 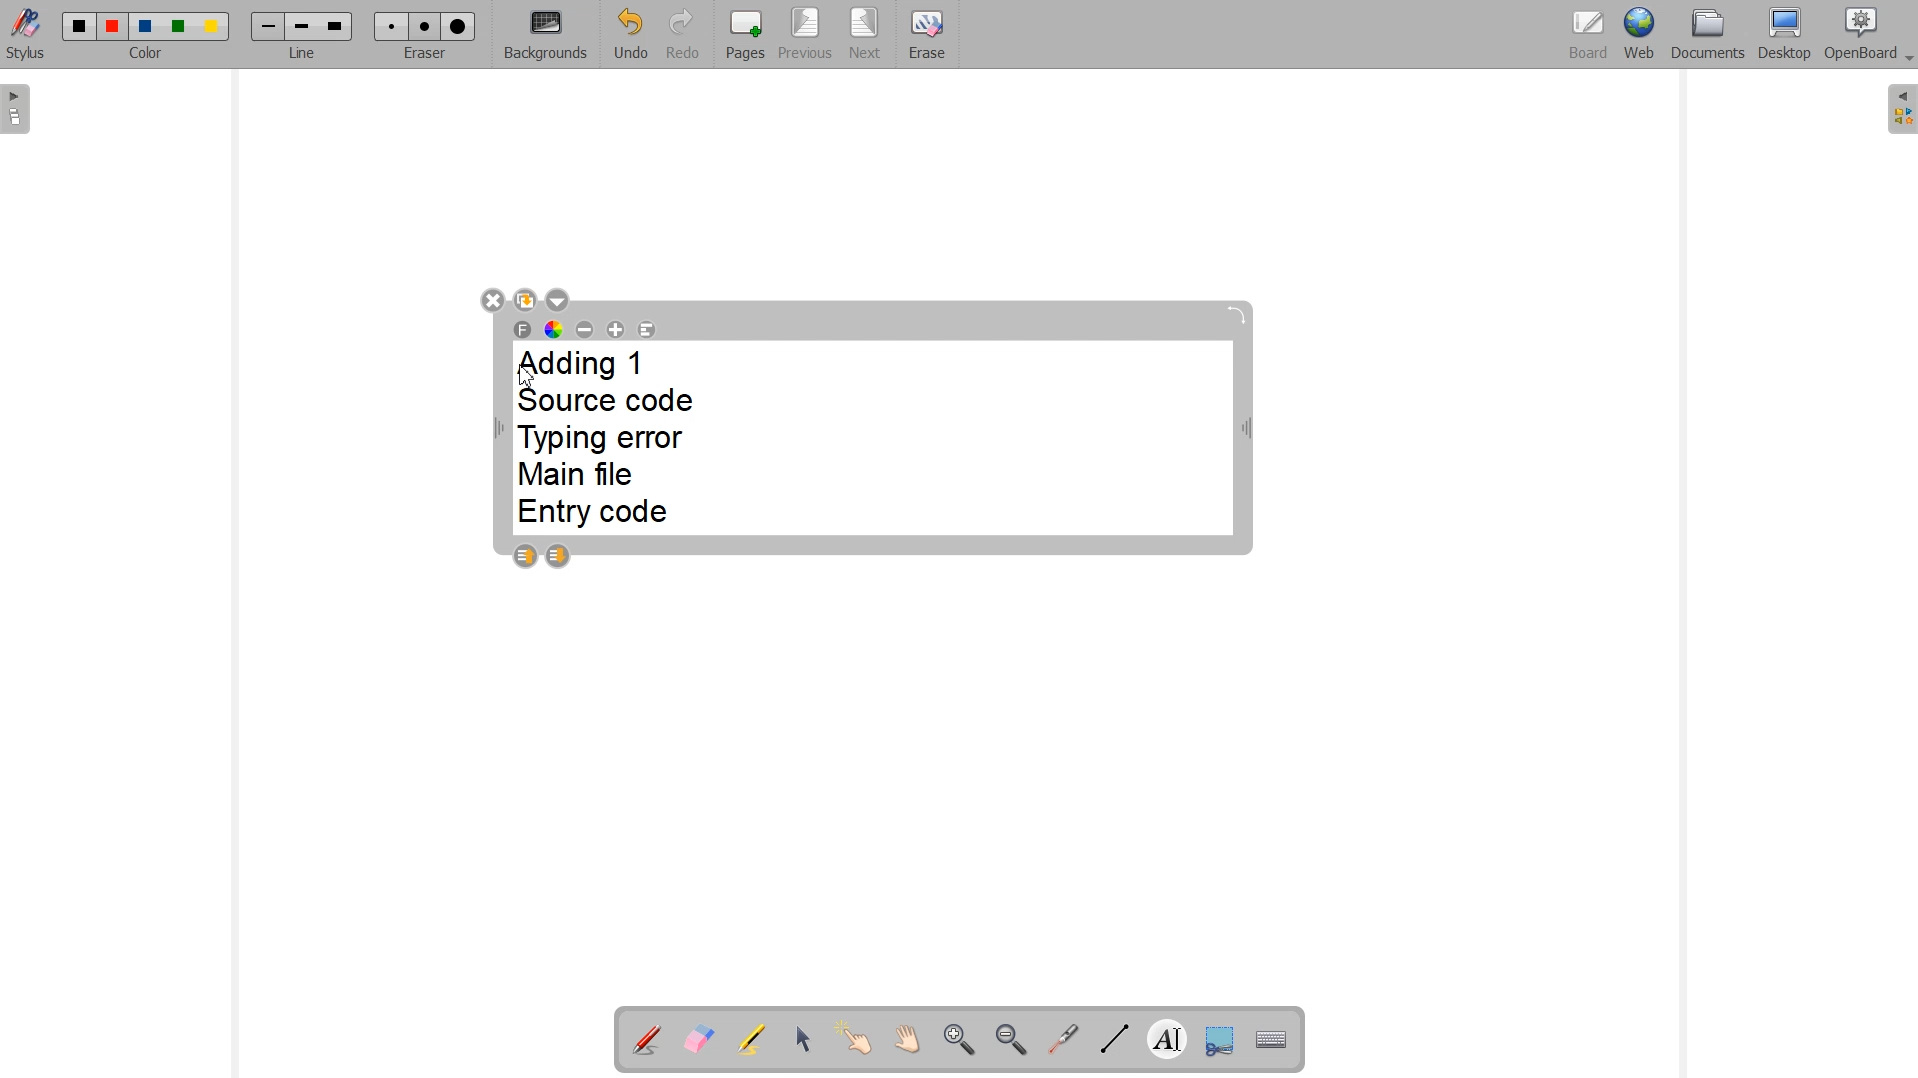 I want to click on Previous, so click(x=805, y=35).